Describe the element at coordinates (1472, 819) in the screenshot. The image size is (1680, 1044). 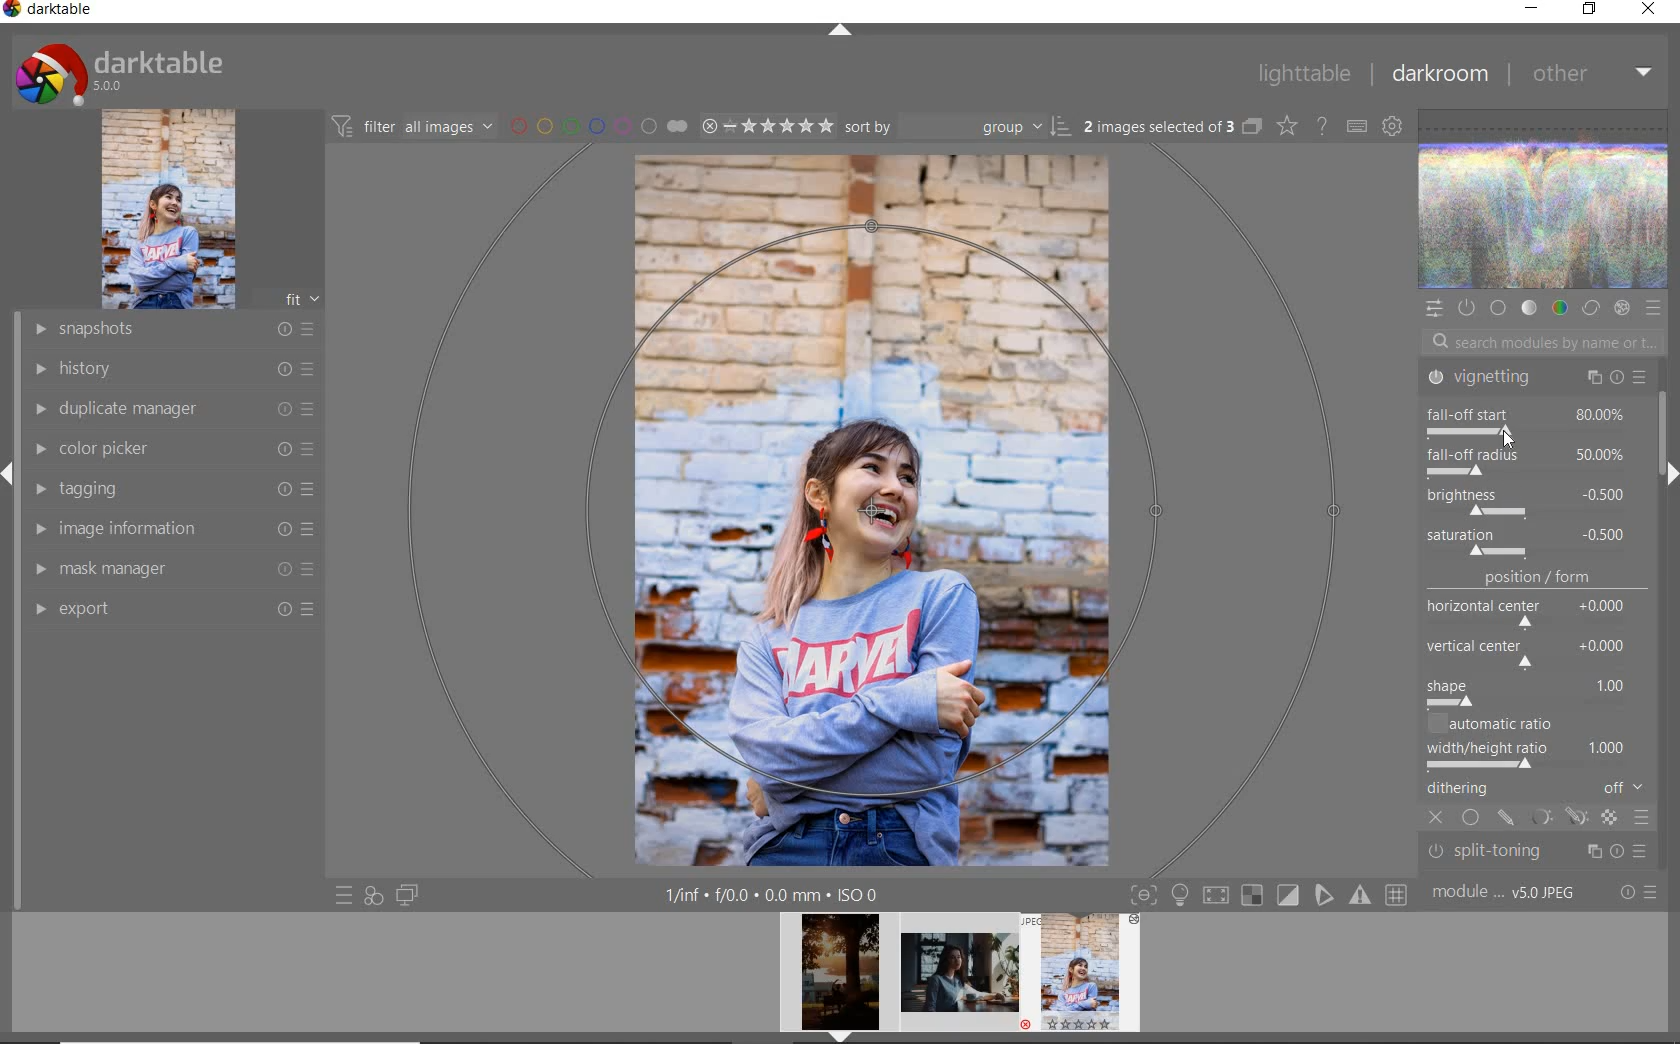
I see `uniformly` at that location.